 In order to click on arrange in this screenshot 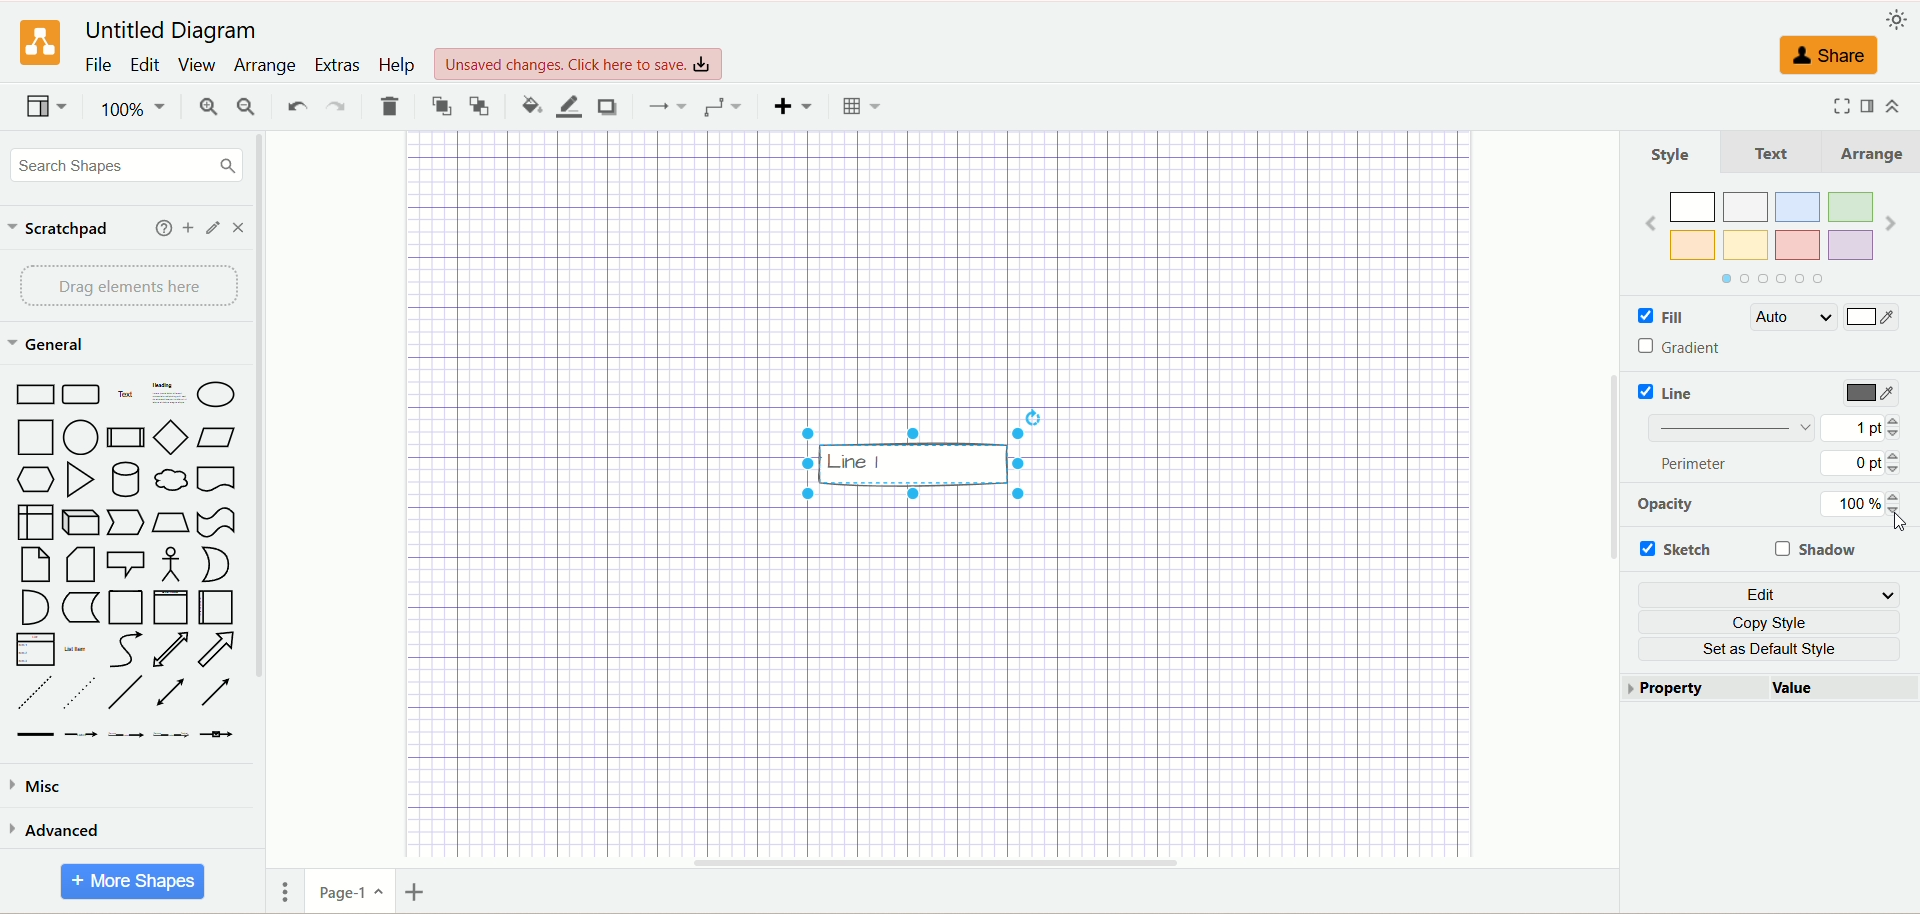, I will do `click(266, 66)`.